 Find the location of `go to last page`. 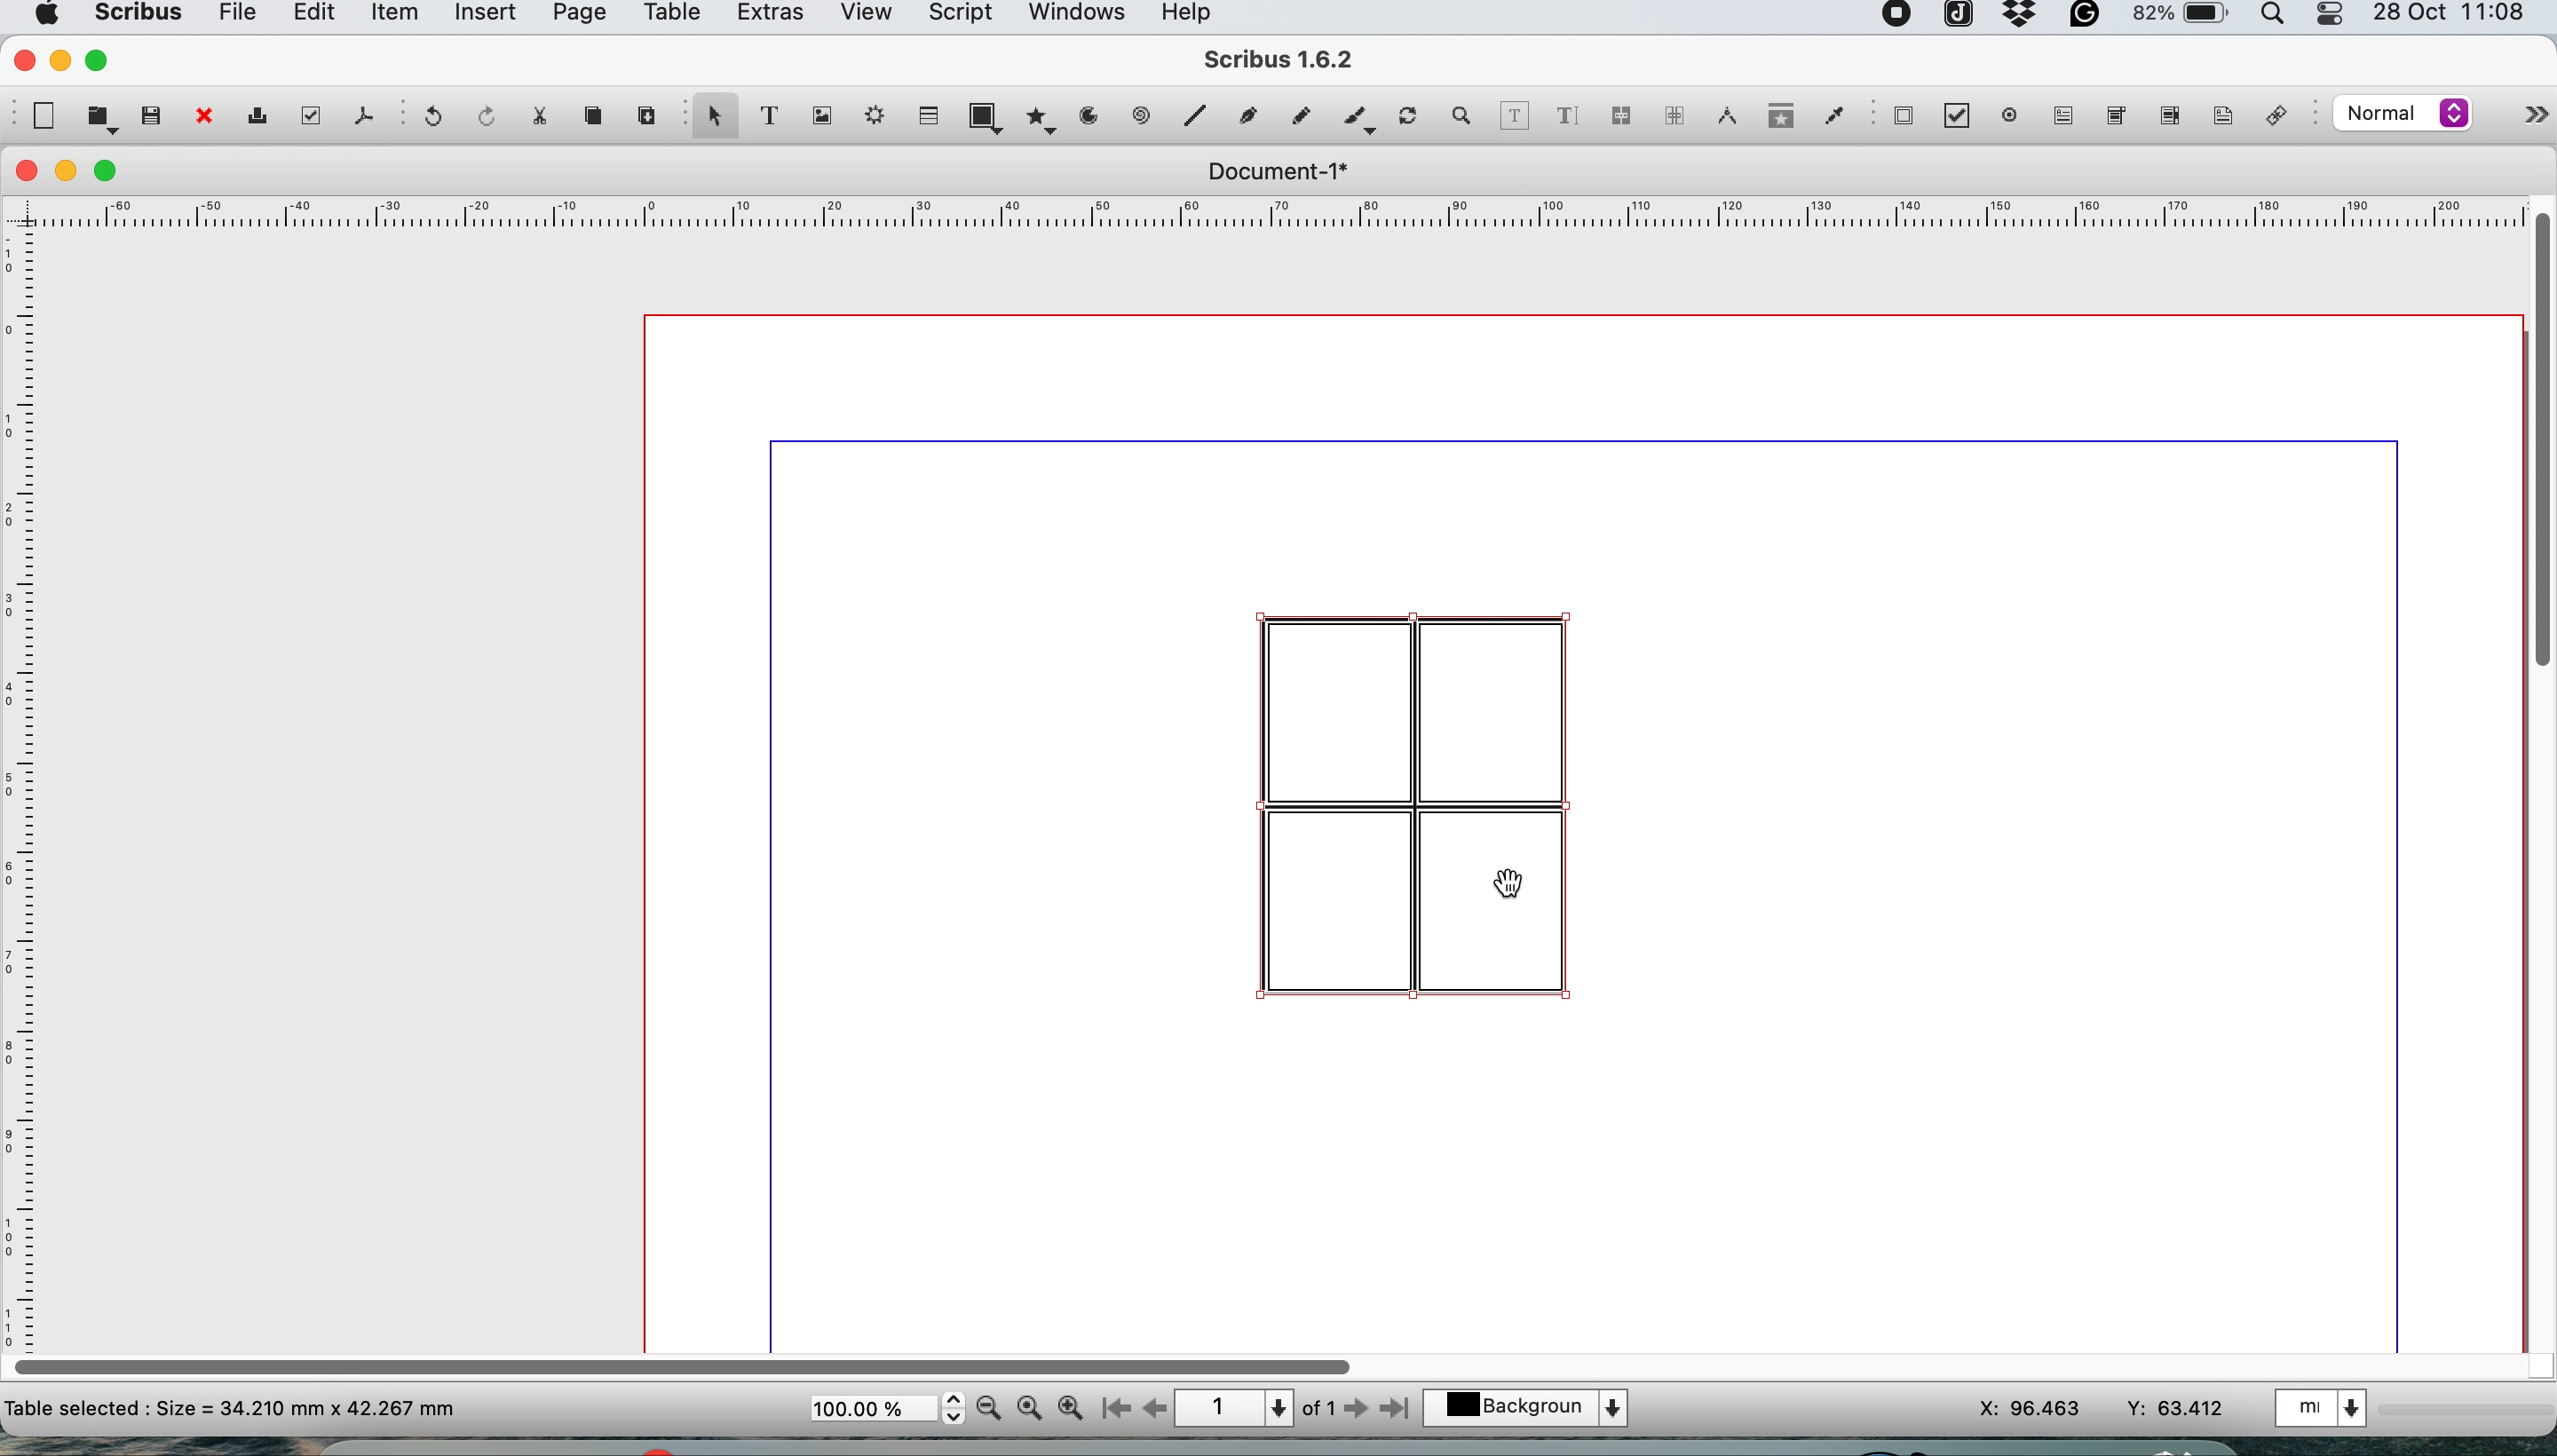

go to last page is located at coordinates (1399, 1406).